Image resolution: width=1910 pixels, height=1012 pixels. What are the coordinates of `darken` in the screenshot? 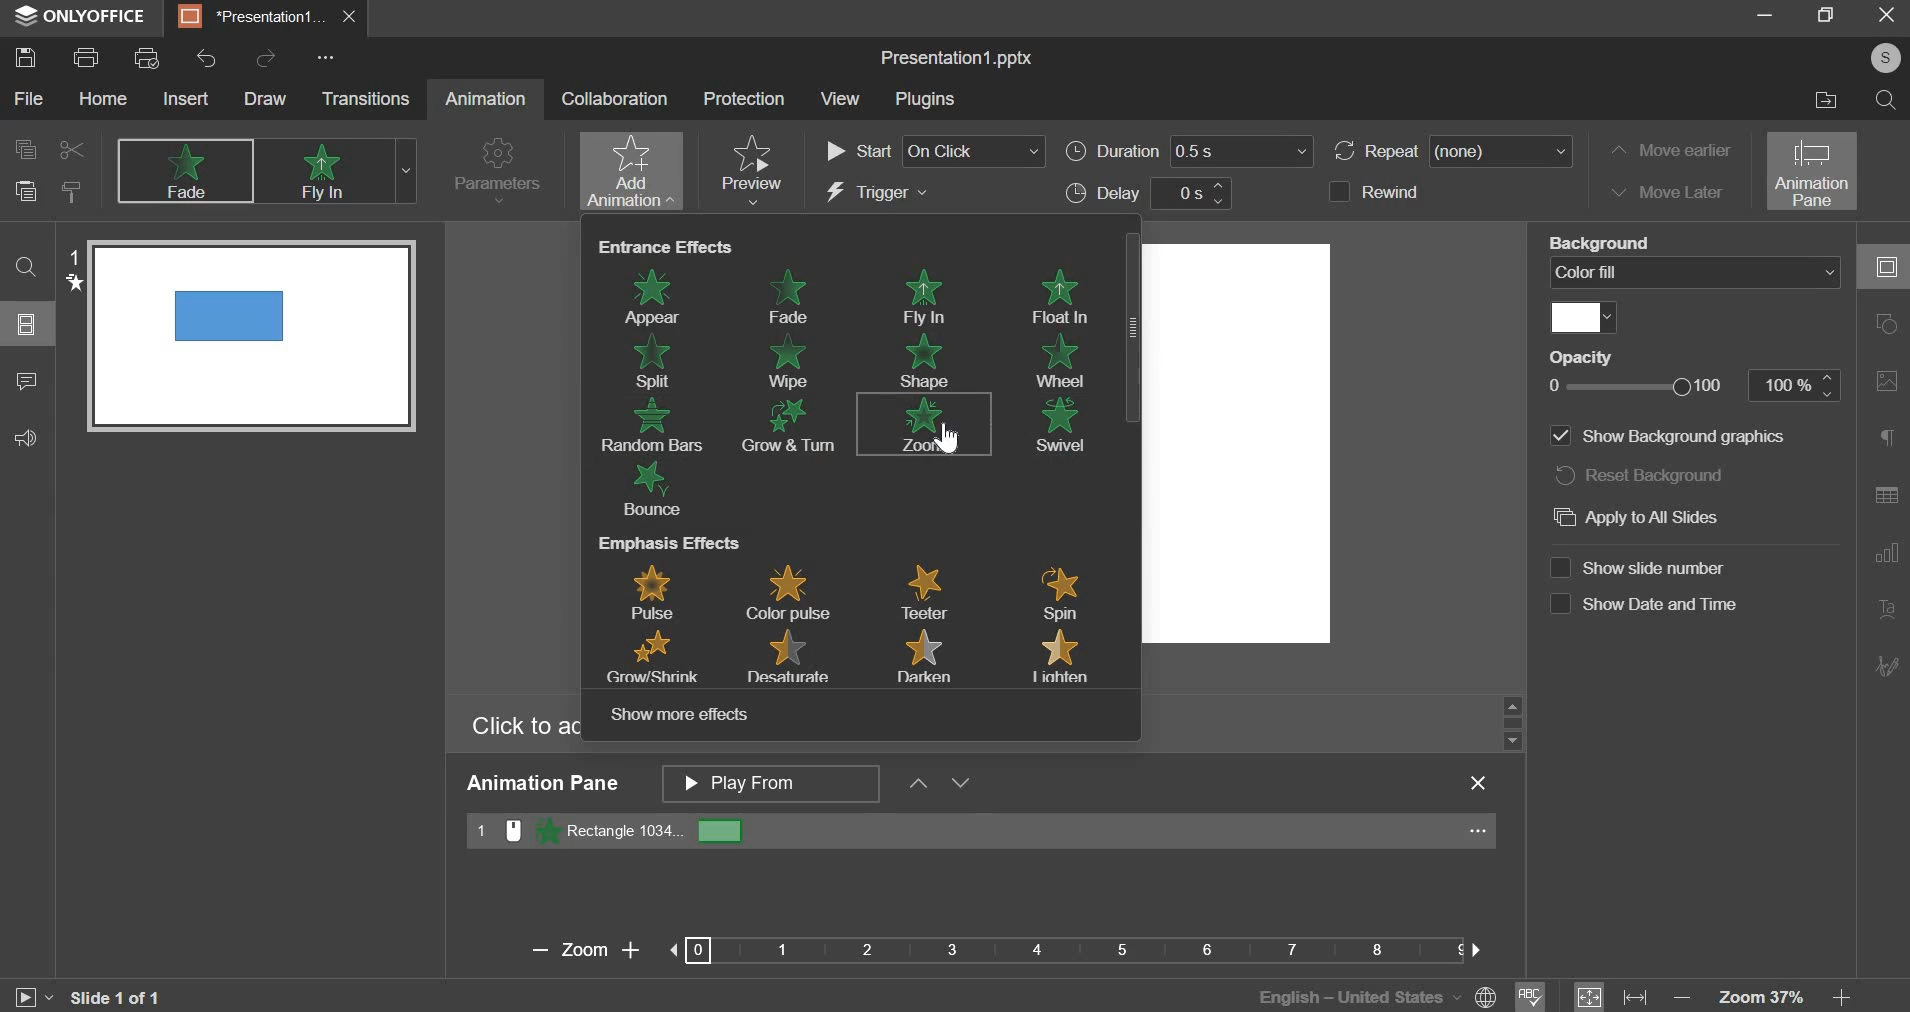 It's located at (928, 658).